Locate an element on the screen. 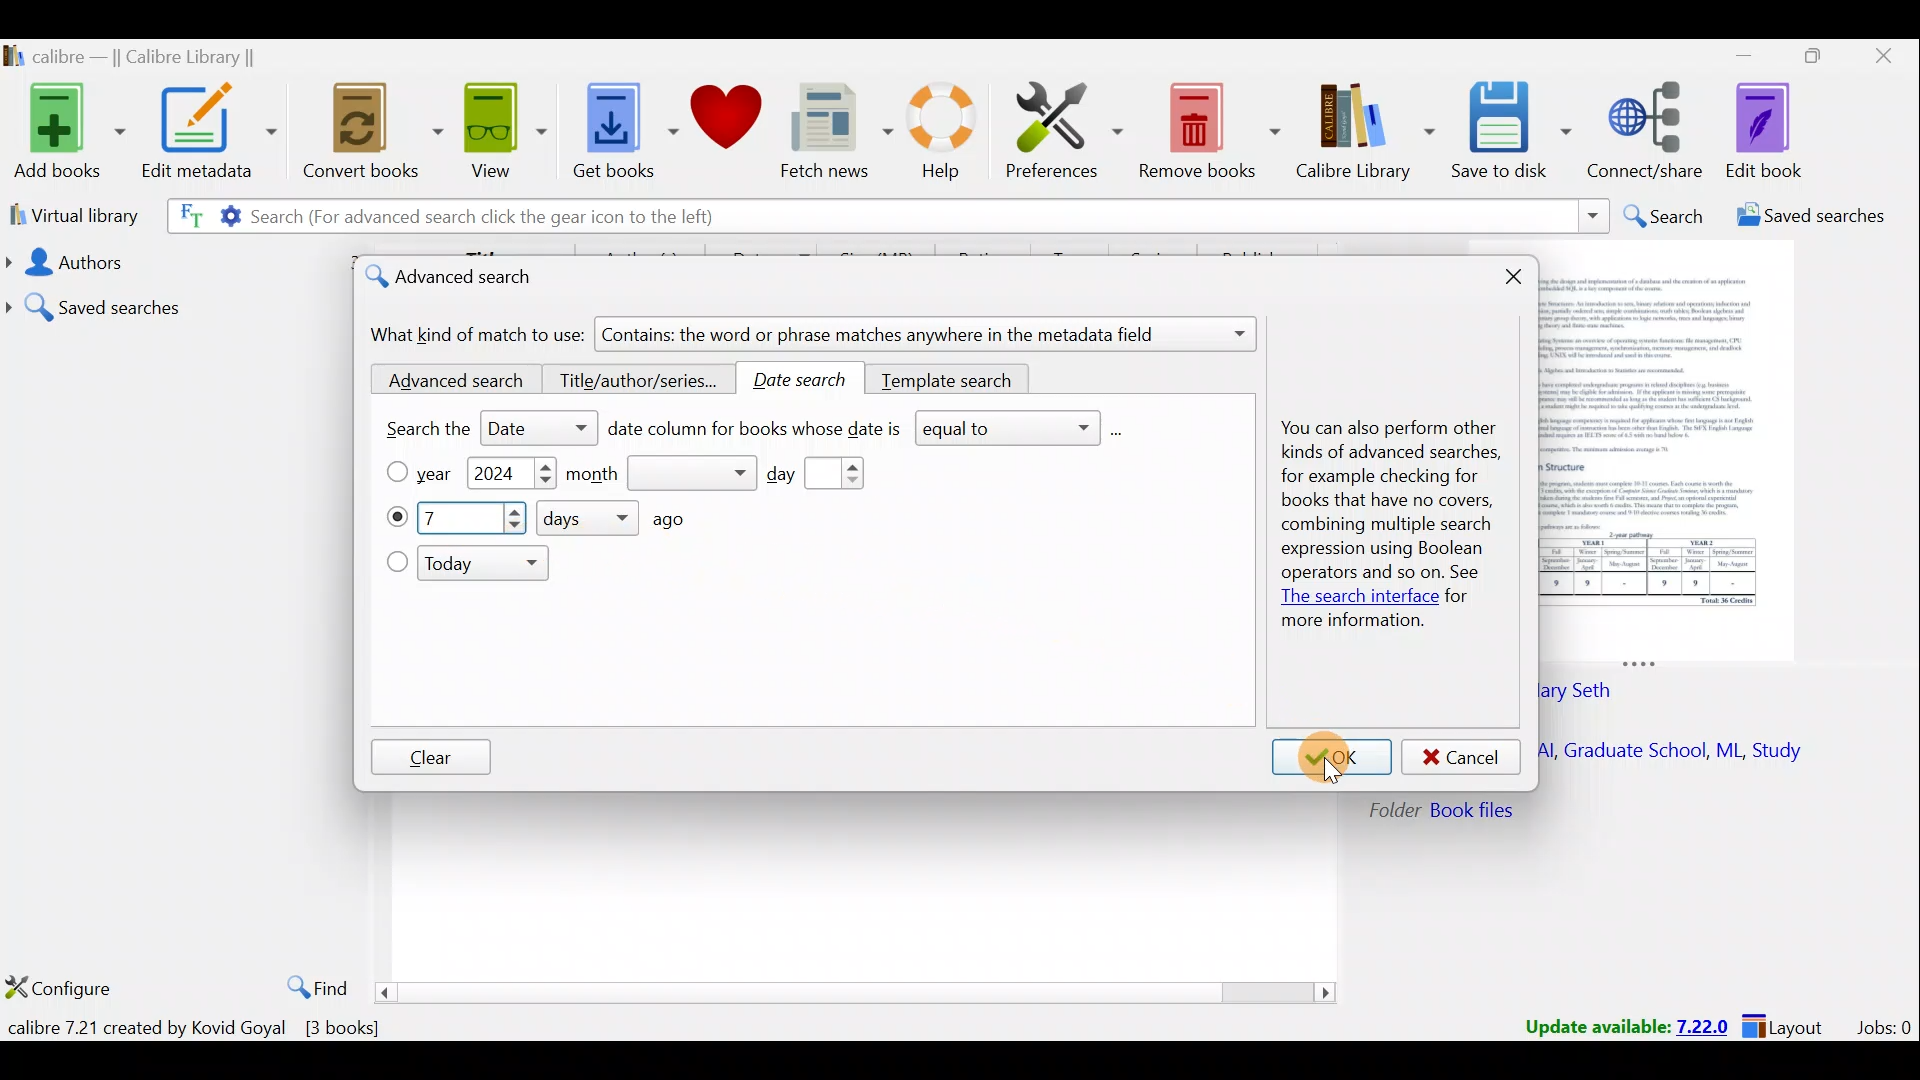 This screenshot has width=1920, height=1080. Search (For advanced search click the gear icon to the left) is located at coordinates (458, 219).